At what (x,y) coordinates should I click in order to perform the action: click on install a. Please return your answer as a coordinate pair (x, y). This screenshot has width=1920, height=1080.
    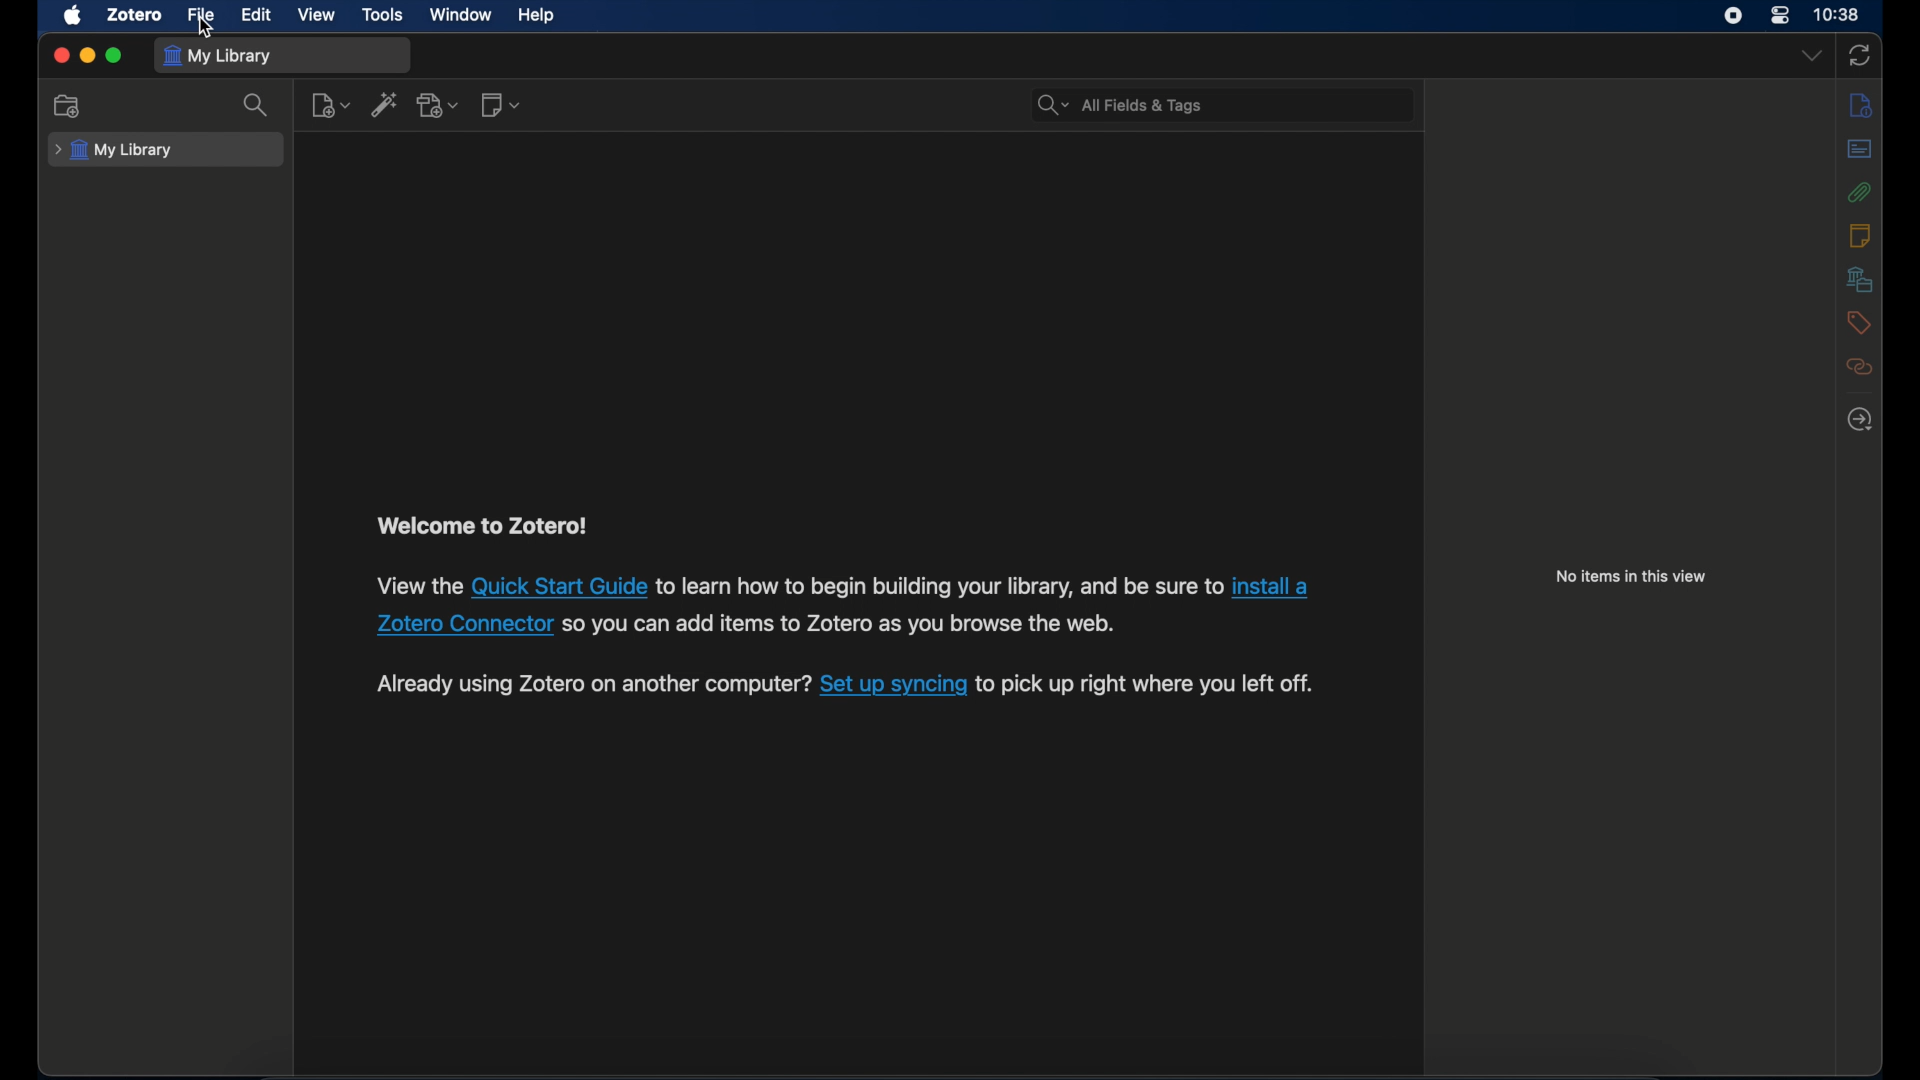
    Looking at the image, I should click on (1272, 588).